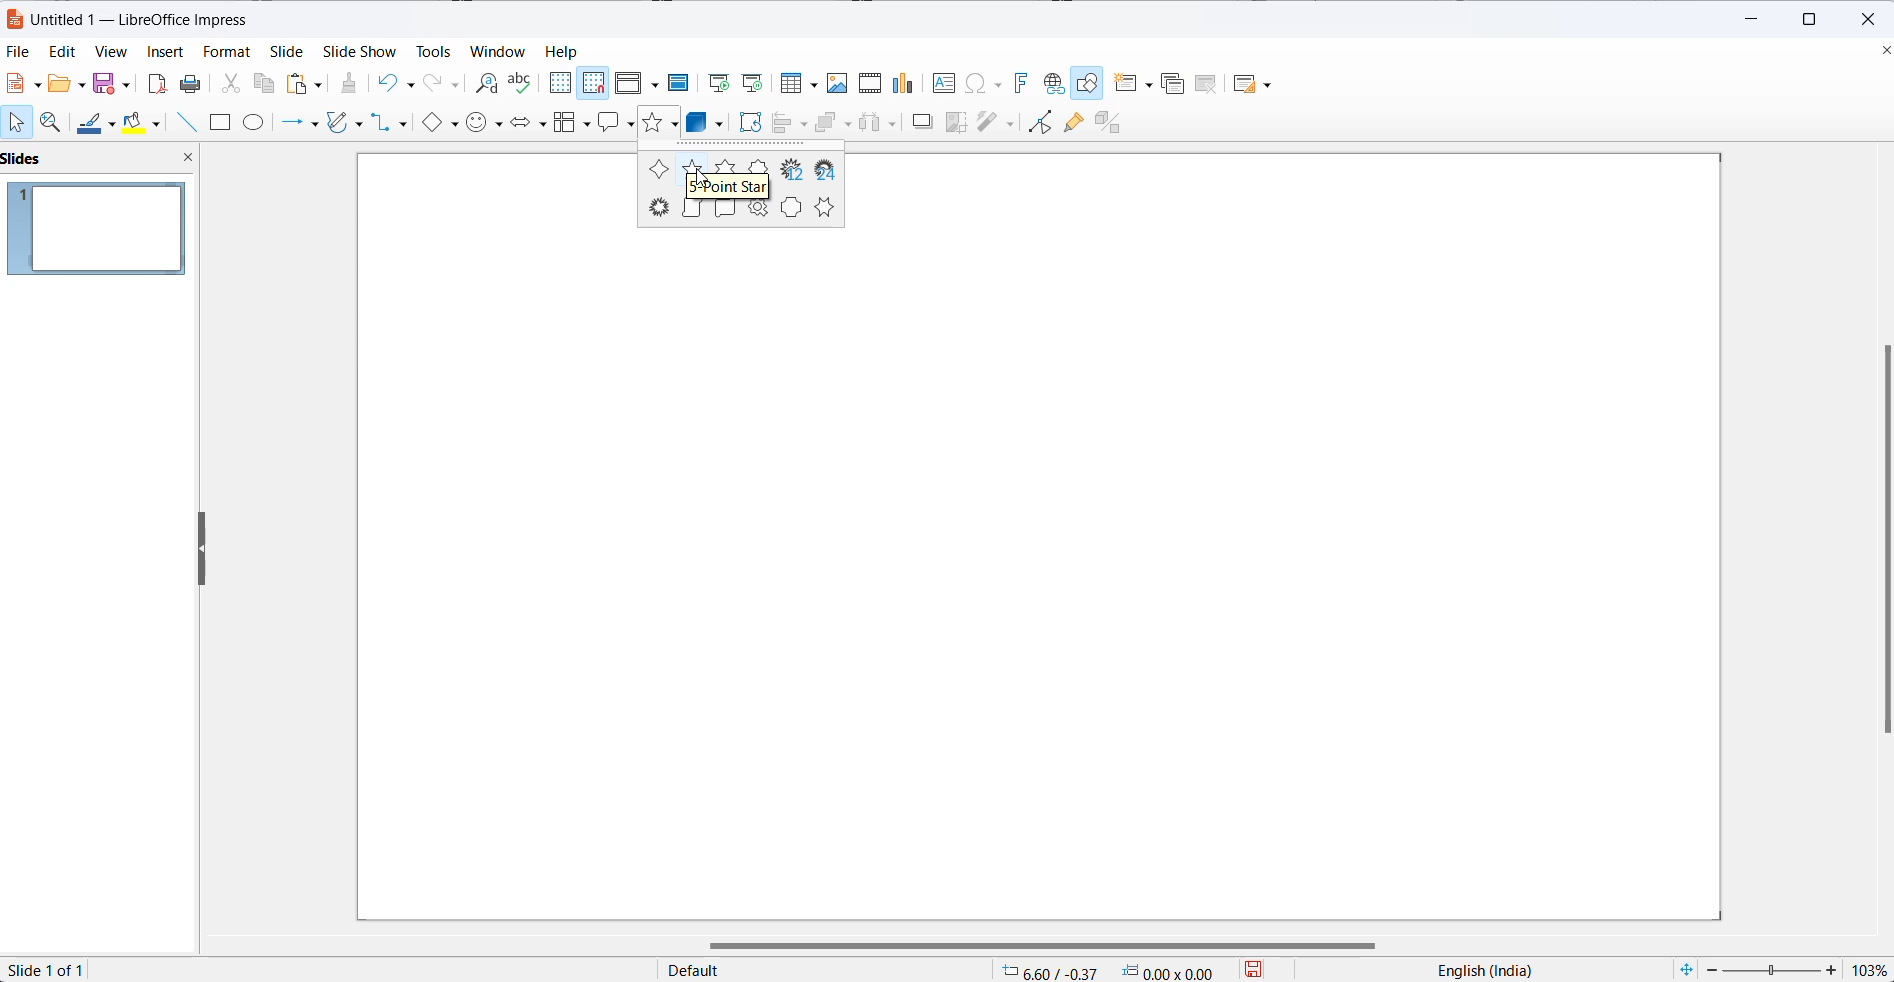  I want to click on 8 point star, so click(759, 163).